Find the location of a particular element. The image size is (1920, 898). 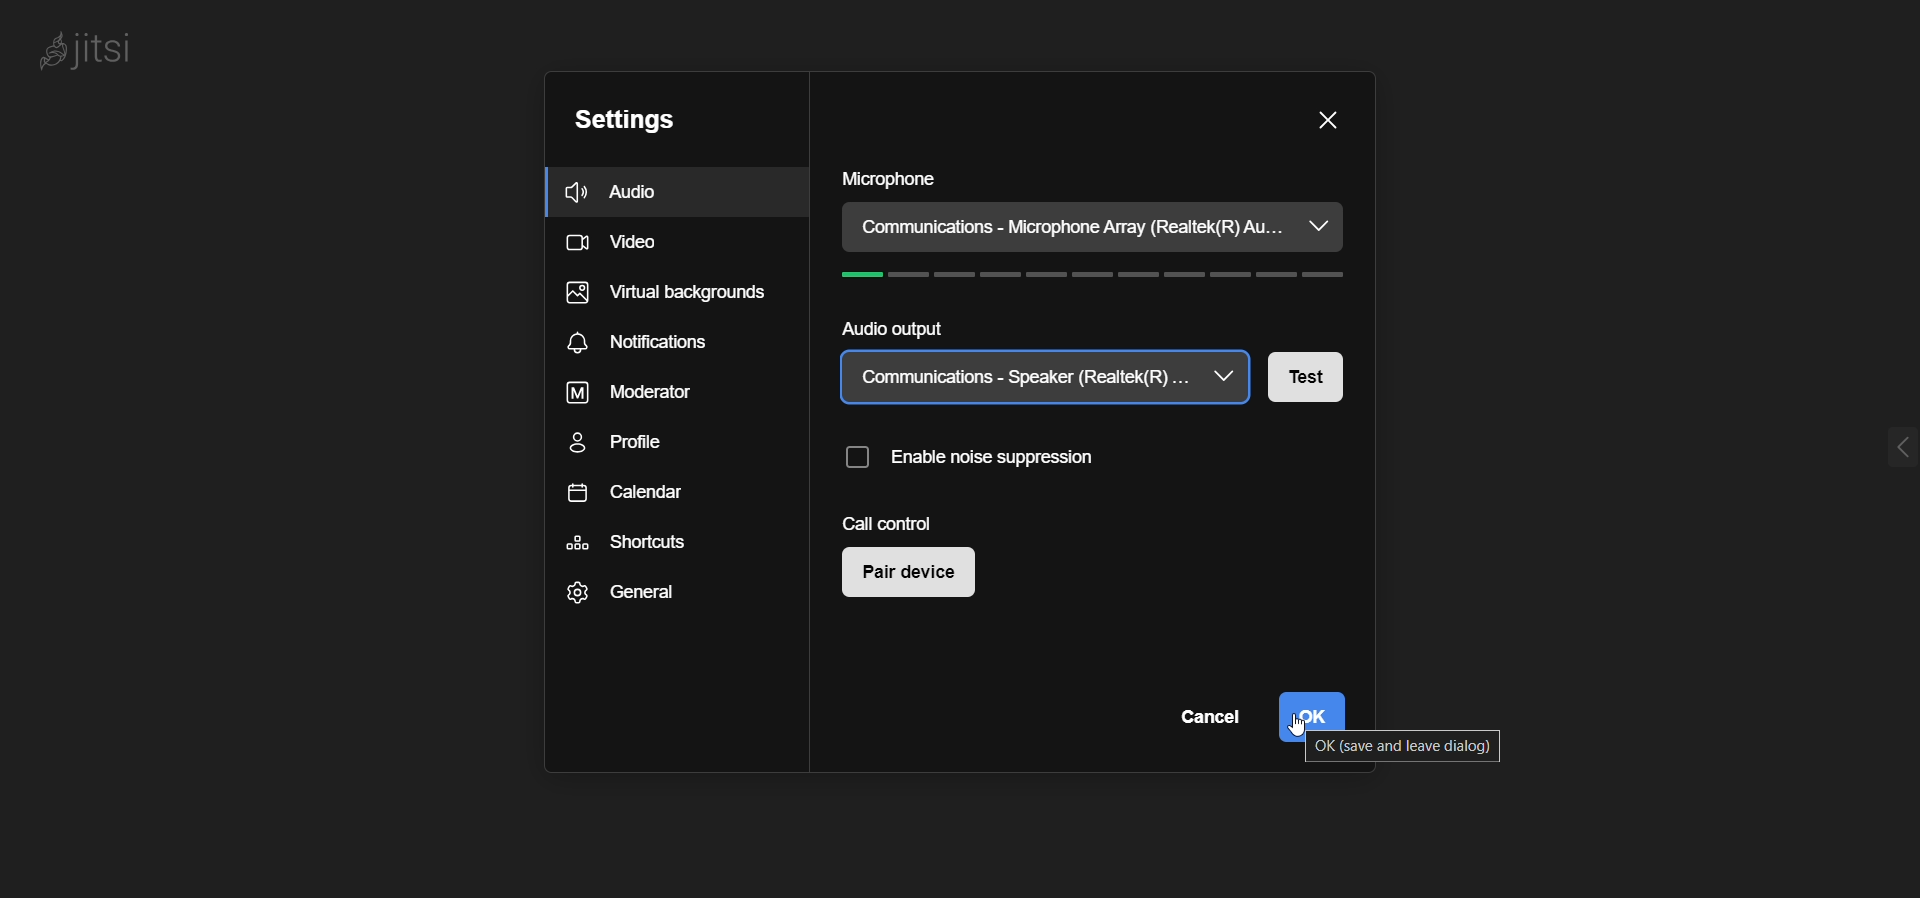

microphone is located at coordinates (889, 180).